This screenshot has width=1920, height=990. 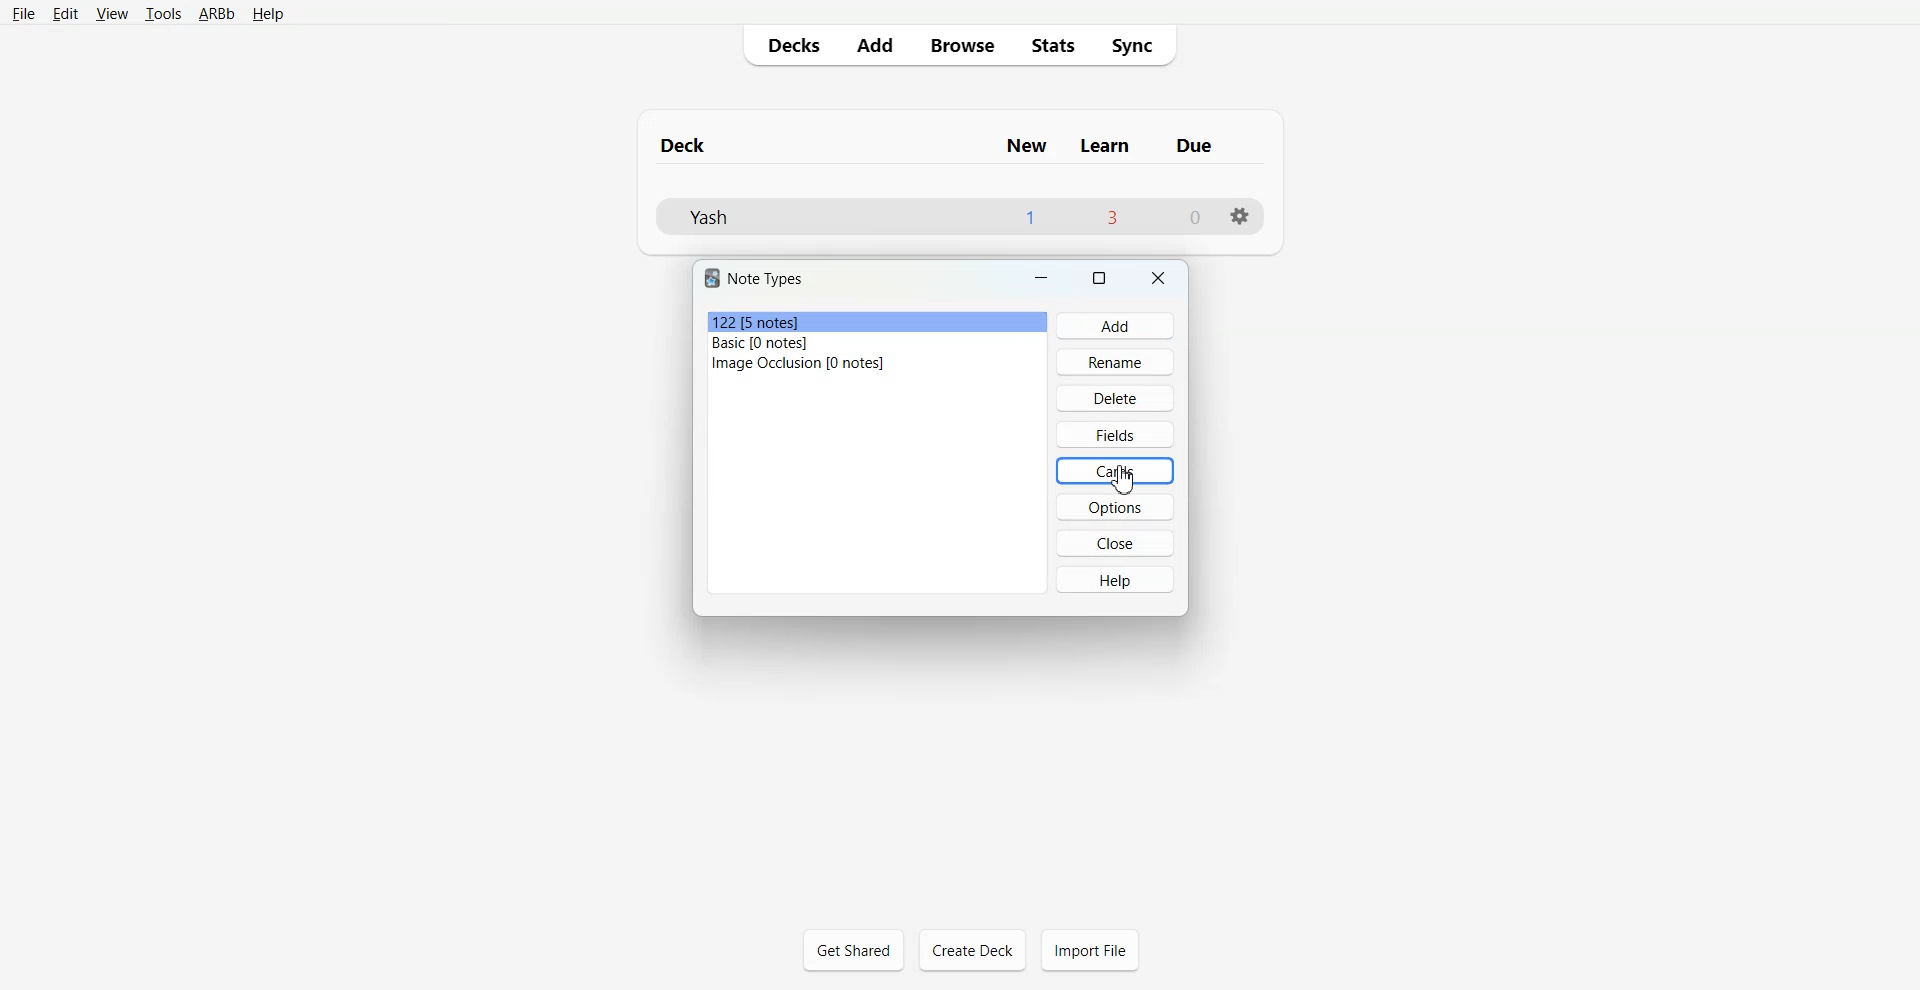 I want to click on cursor, so click(x=1138, y=484).